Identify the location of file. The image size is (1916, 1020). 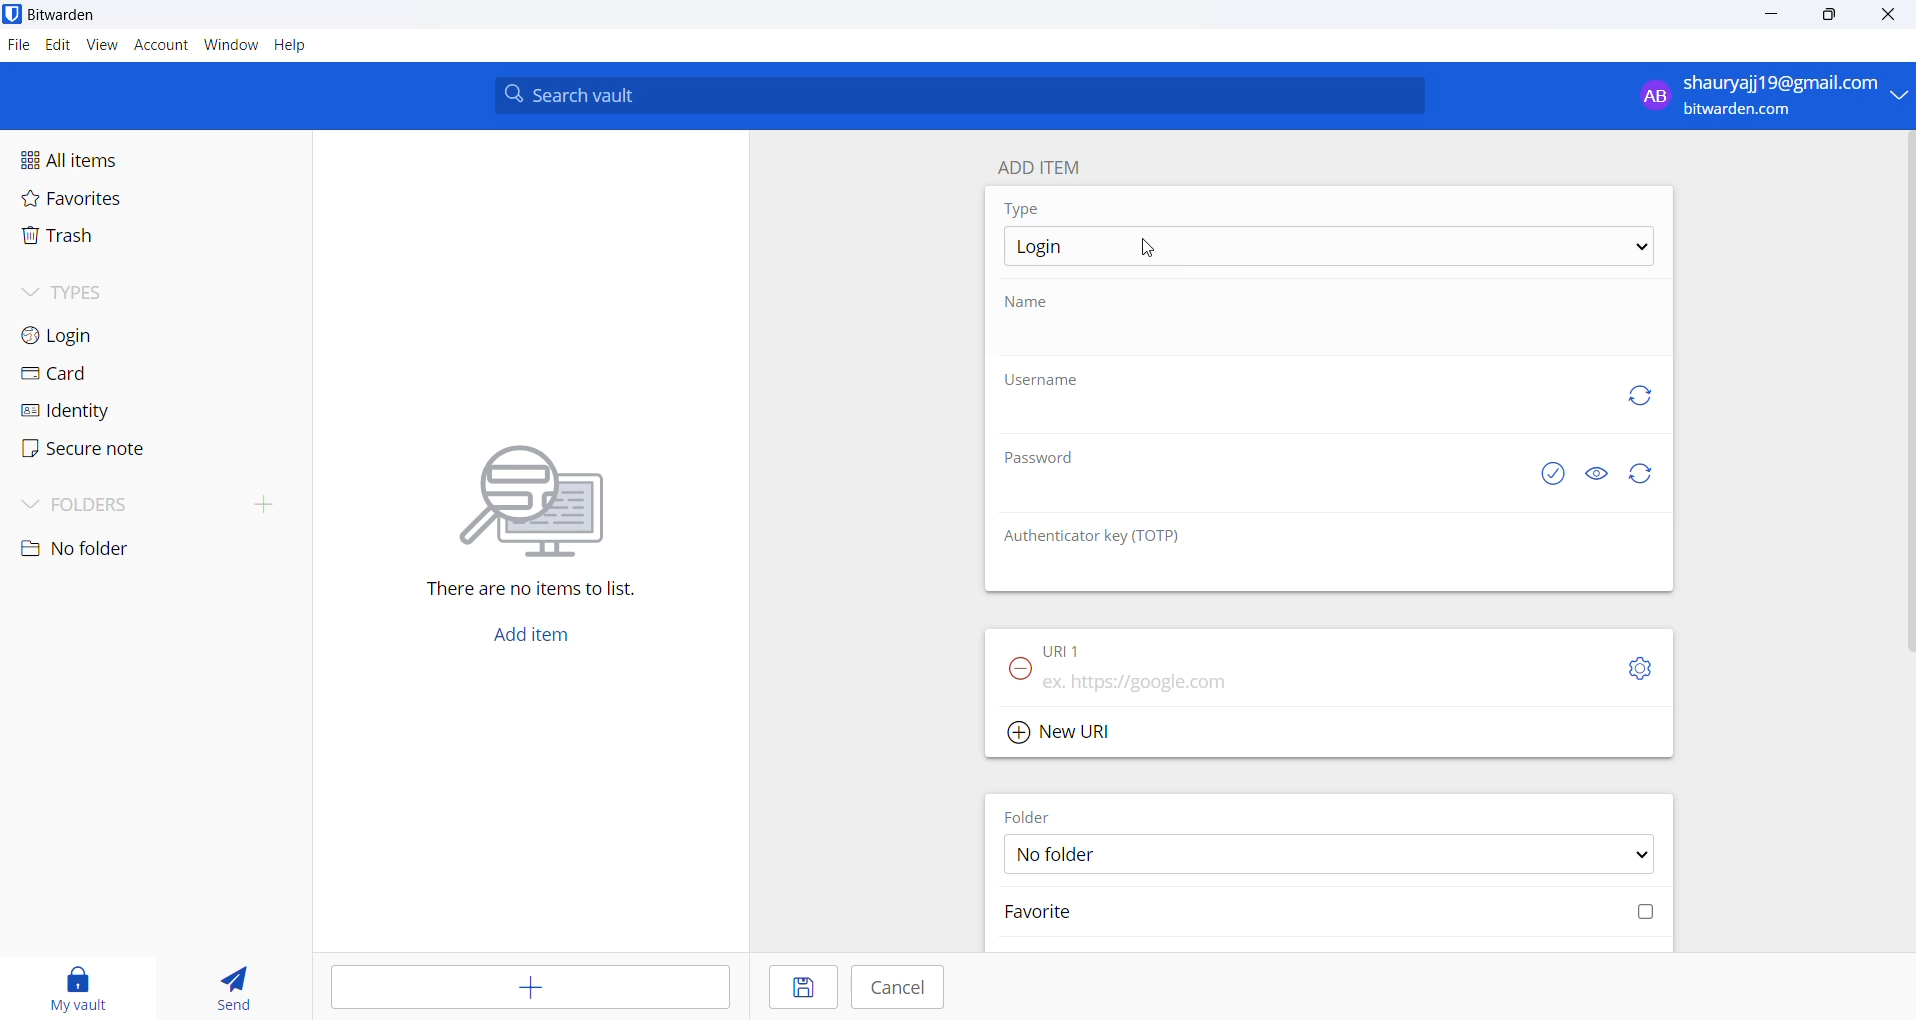
(16, 45).